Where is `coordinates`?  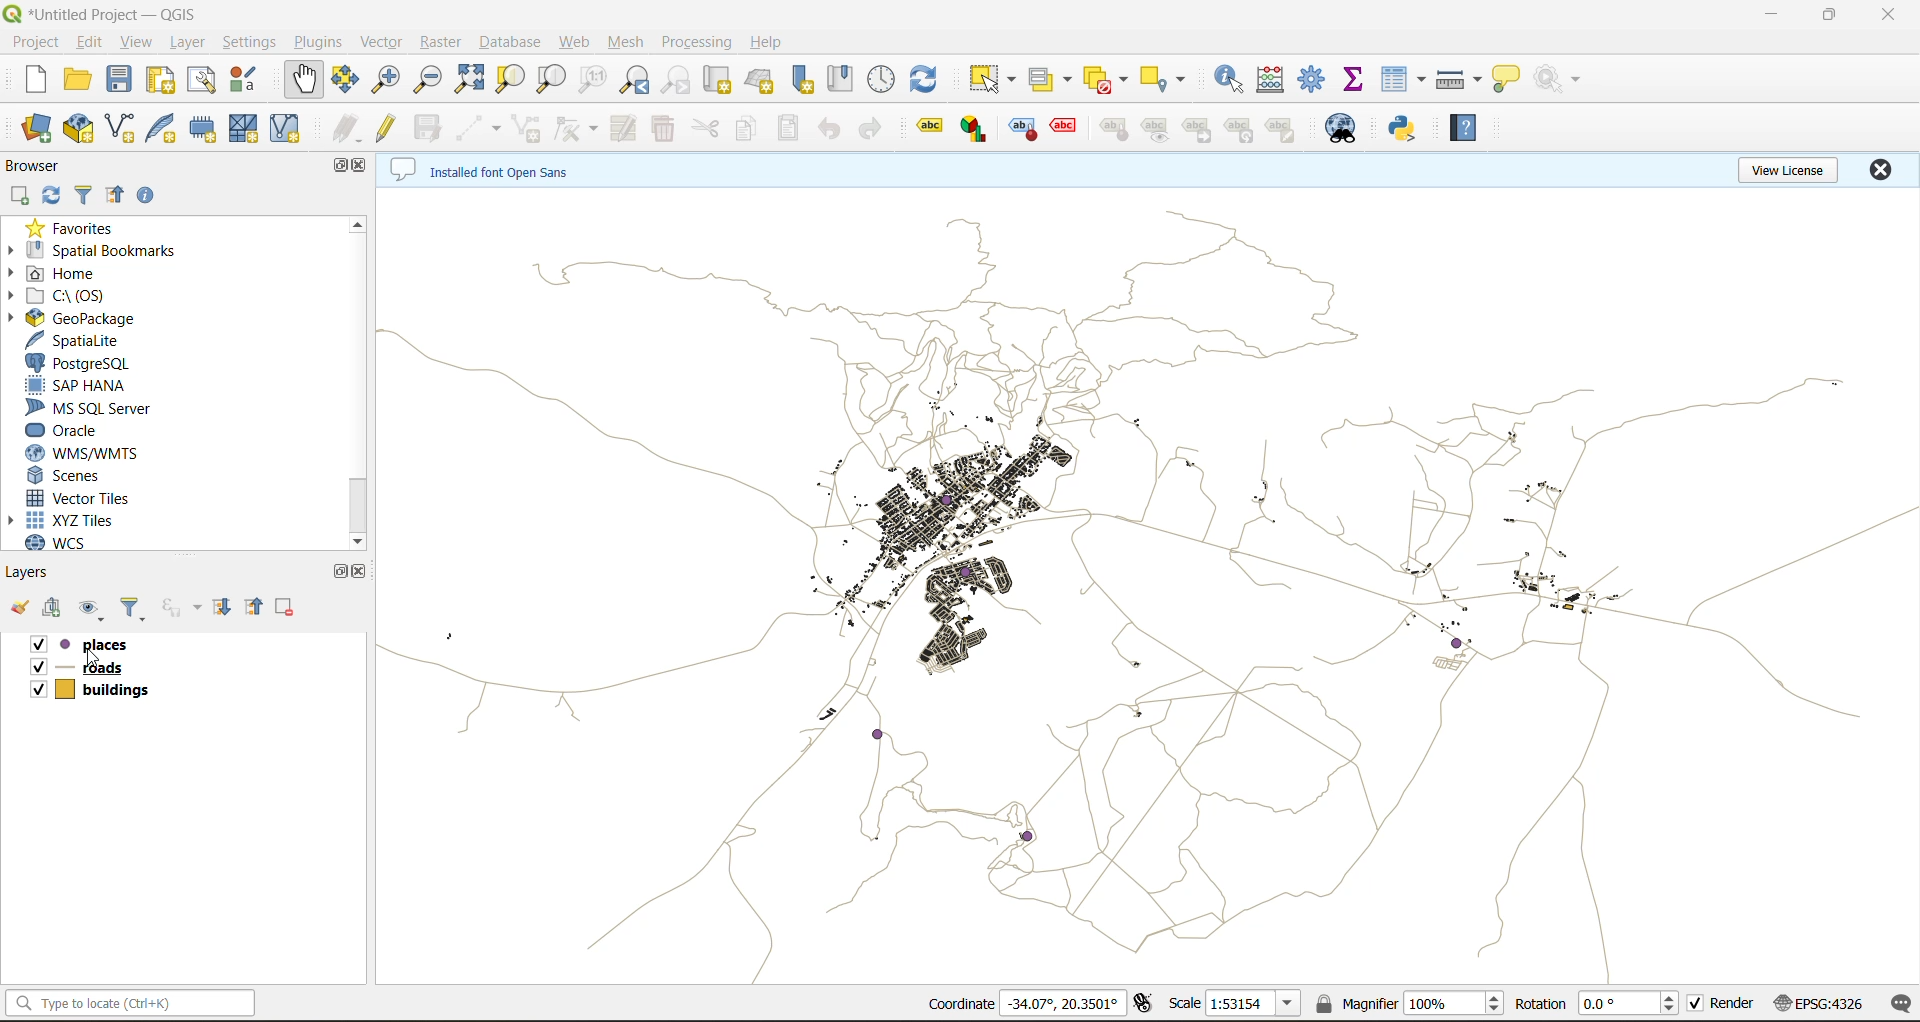
coordinates is located at coordinates (1030, 1002).